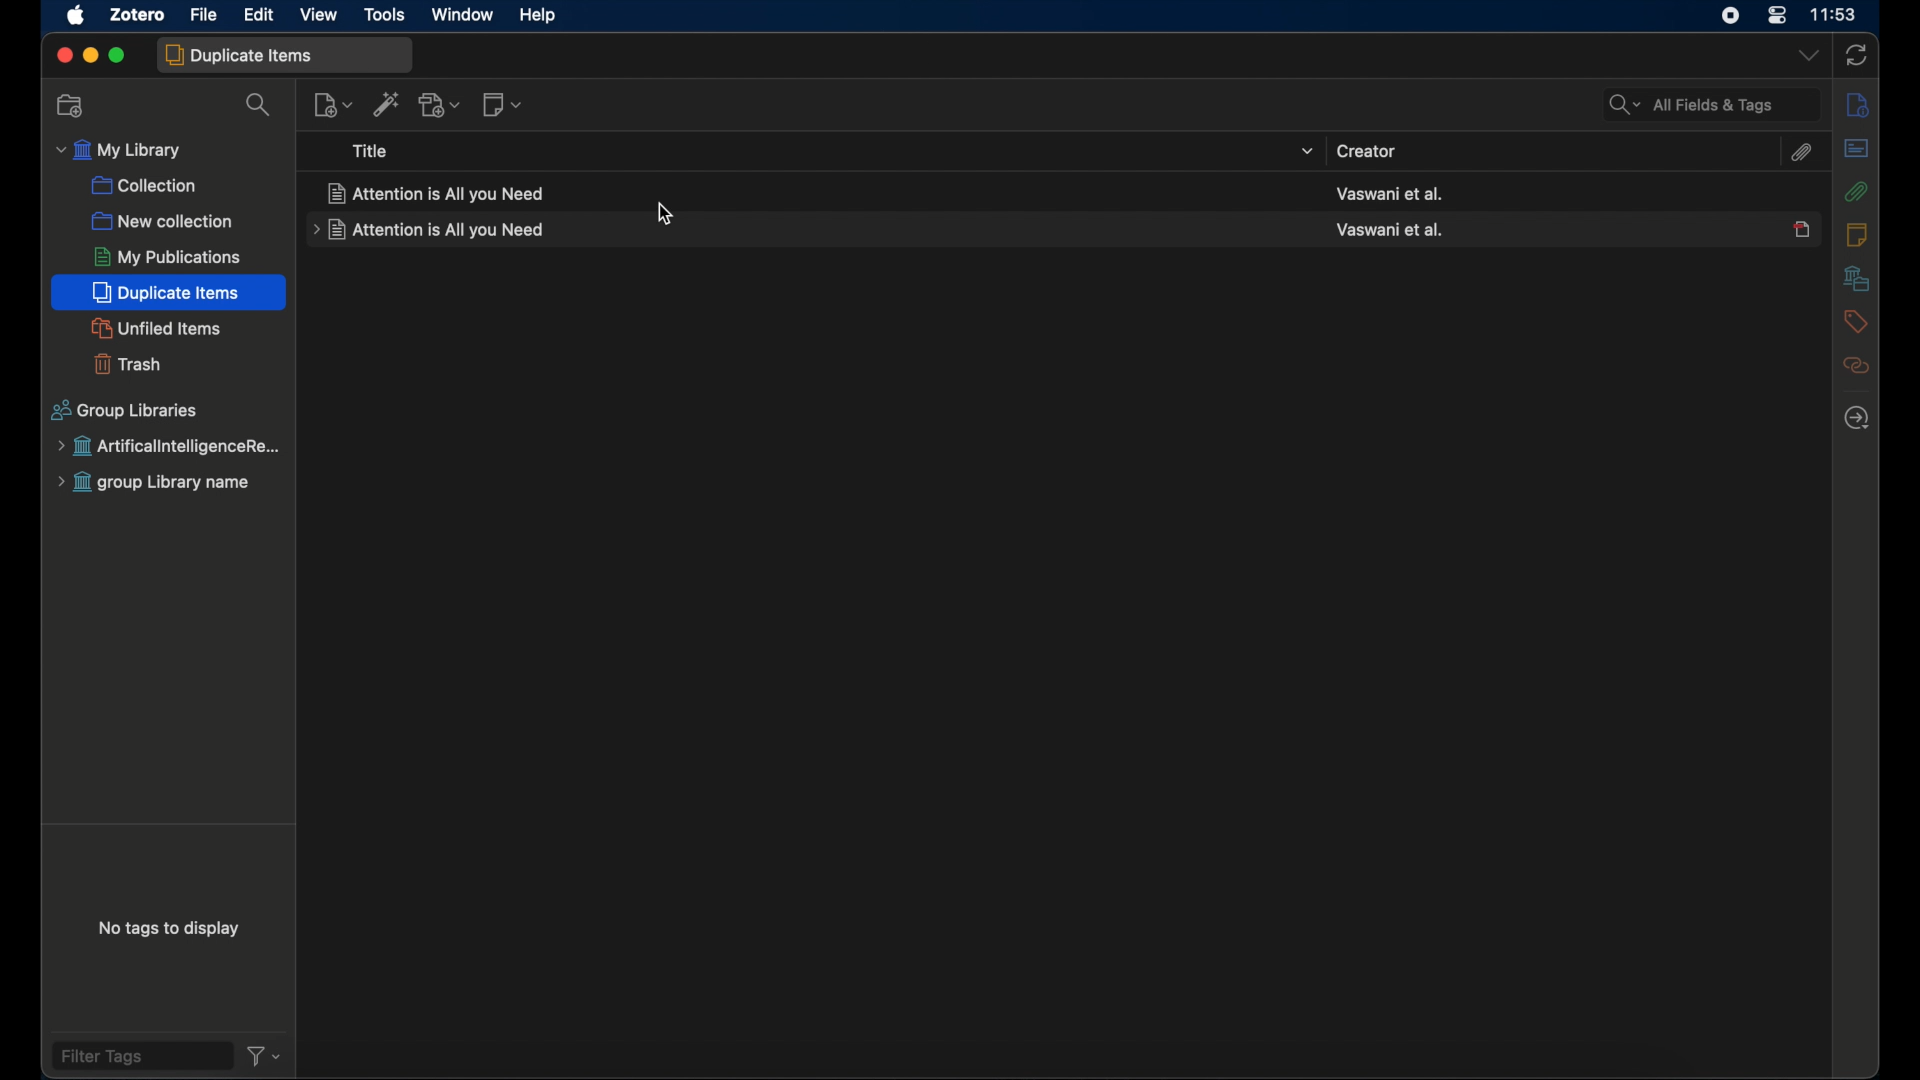  Describe the element at coordinates (119, 56) in the screenshot. I see `maximize` at that location.